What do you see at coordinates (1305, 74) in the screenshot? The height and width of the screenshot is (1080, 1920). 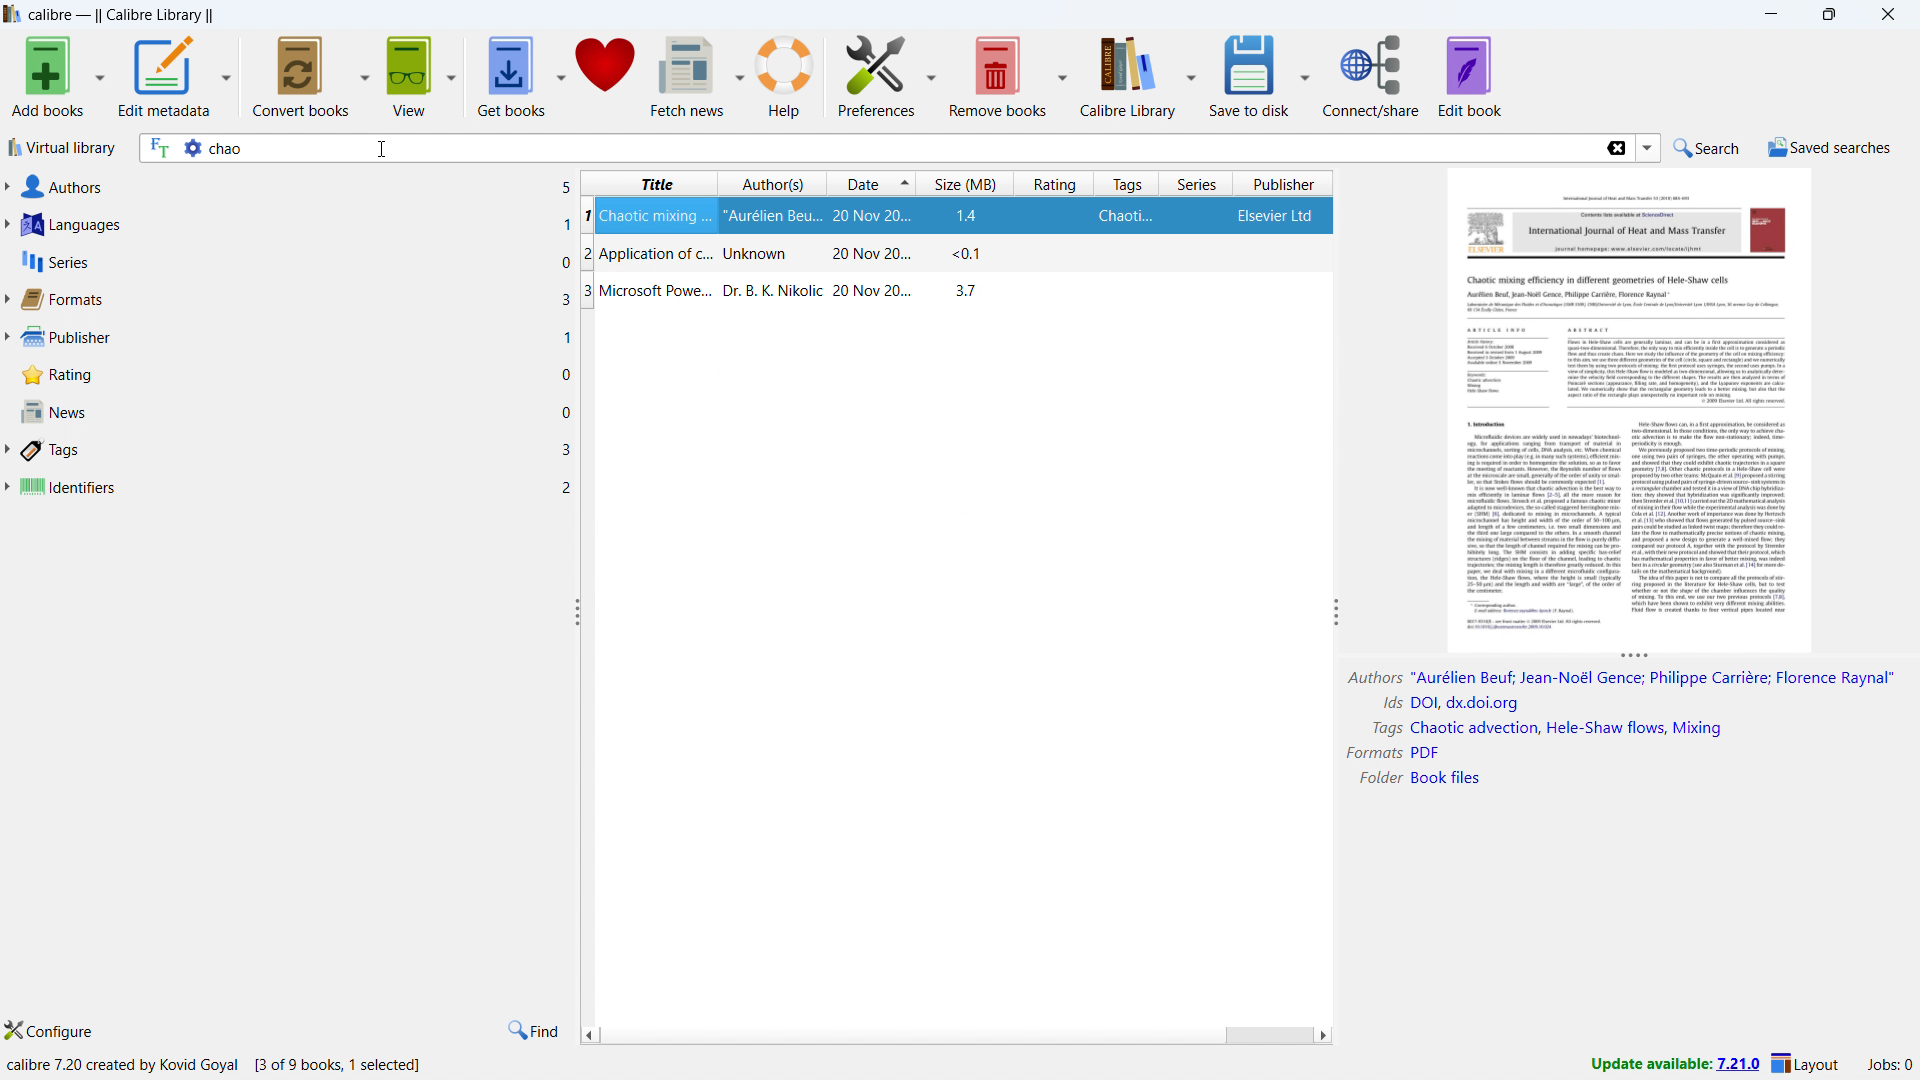 I see `save to disk options` at bounding box center [1305, 74].